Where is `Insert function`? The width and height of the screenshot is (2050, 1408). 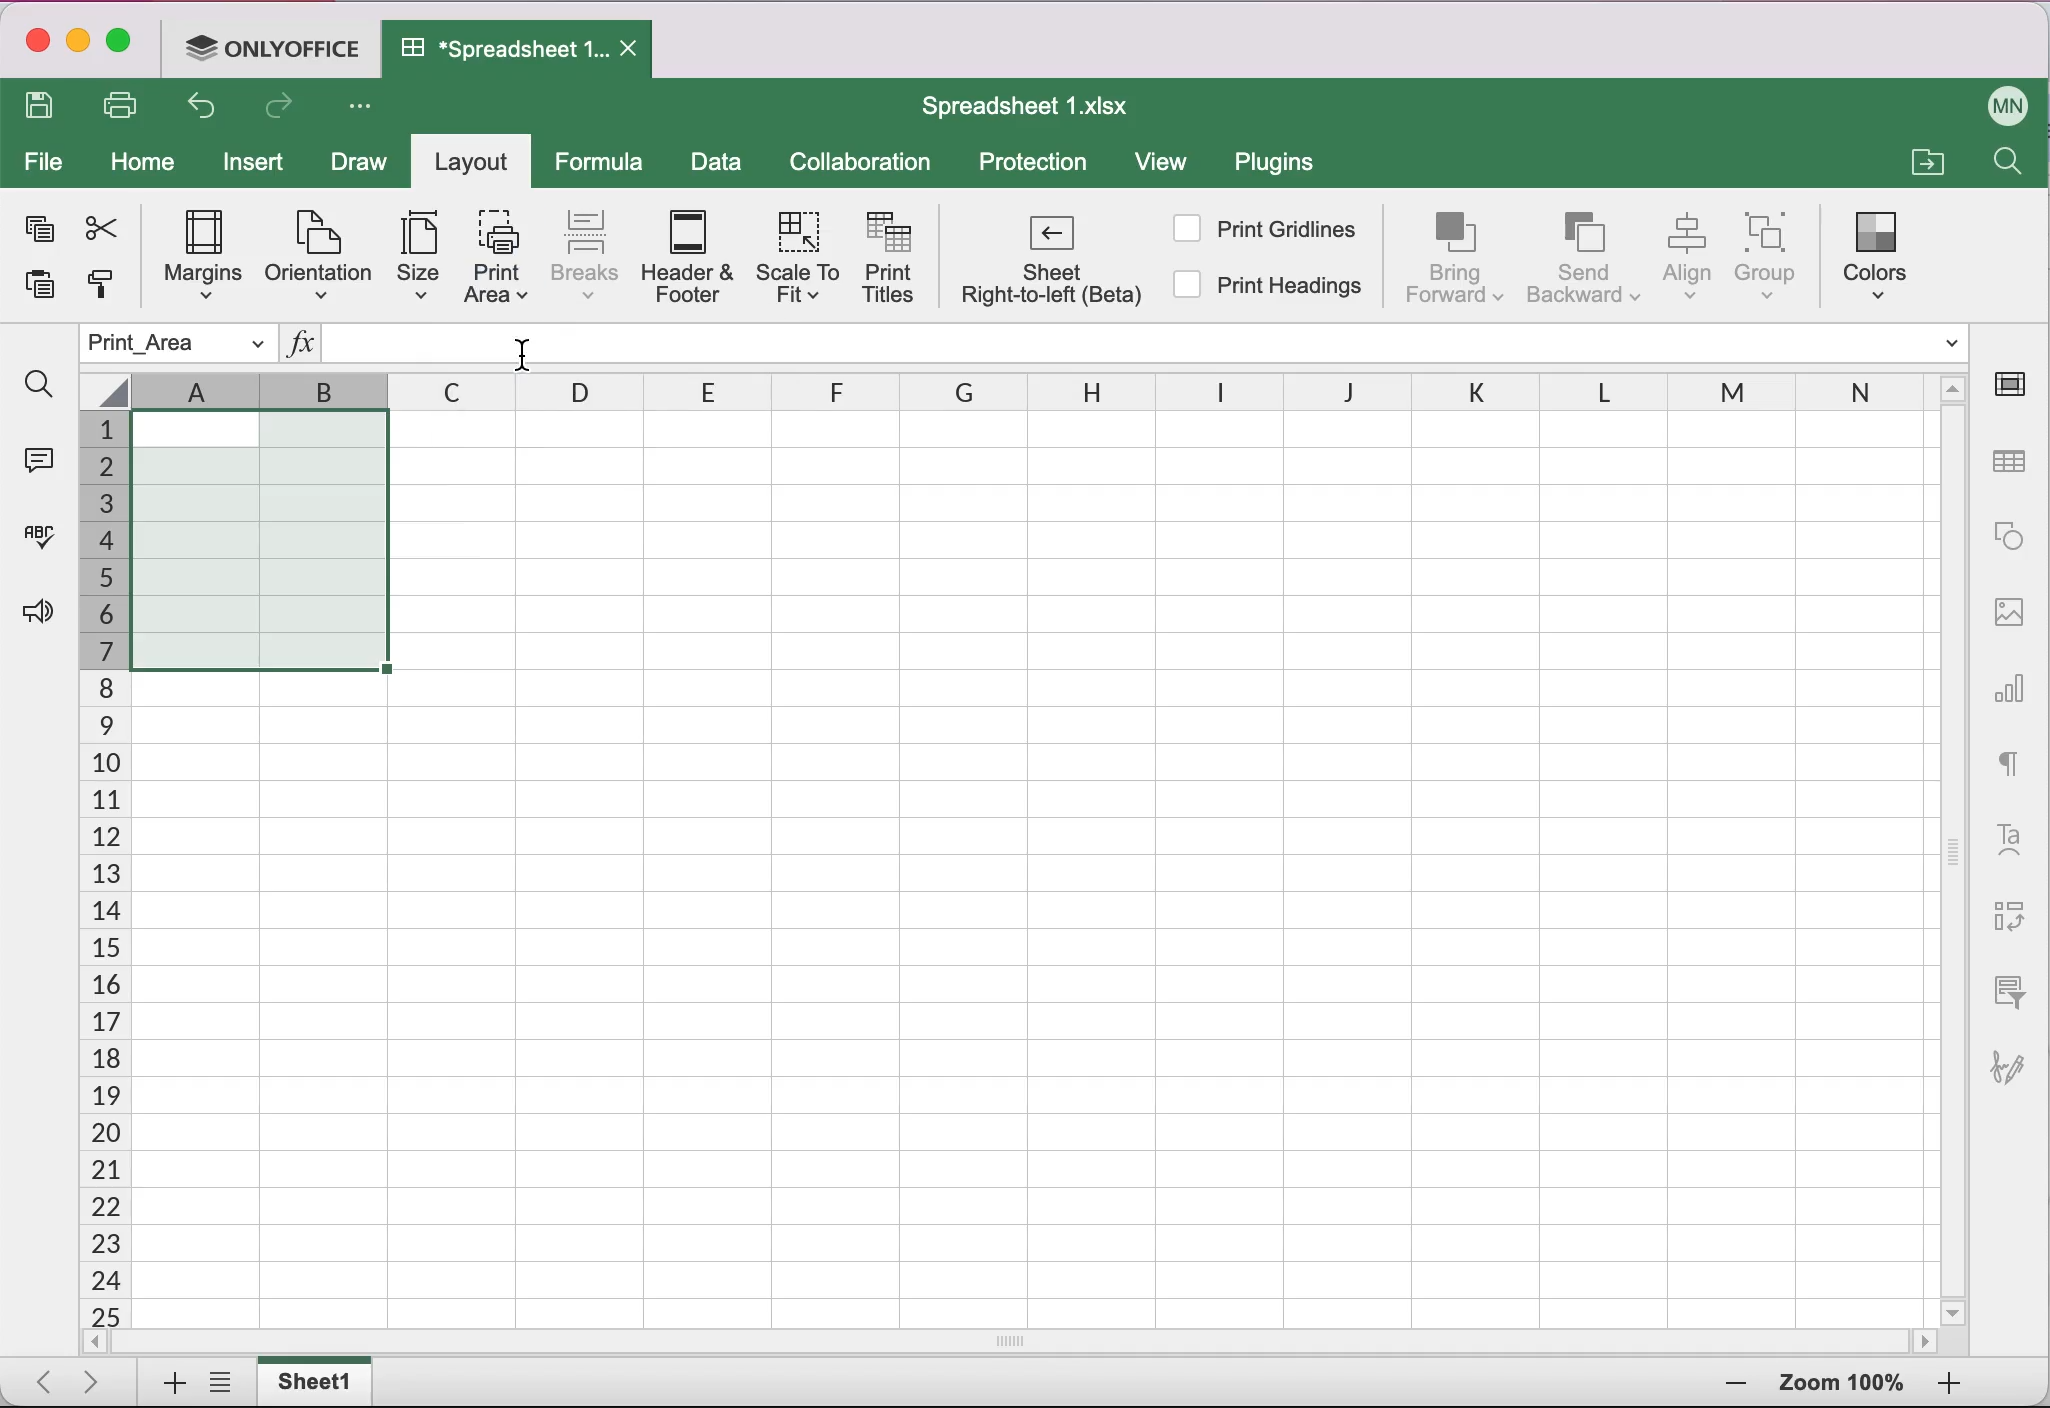 Insert function is located at coordinates (300, 347).